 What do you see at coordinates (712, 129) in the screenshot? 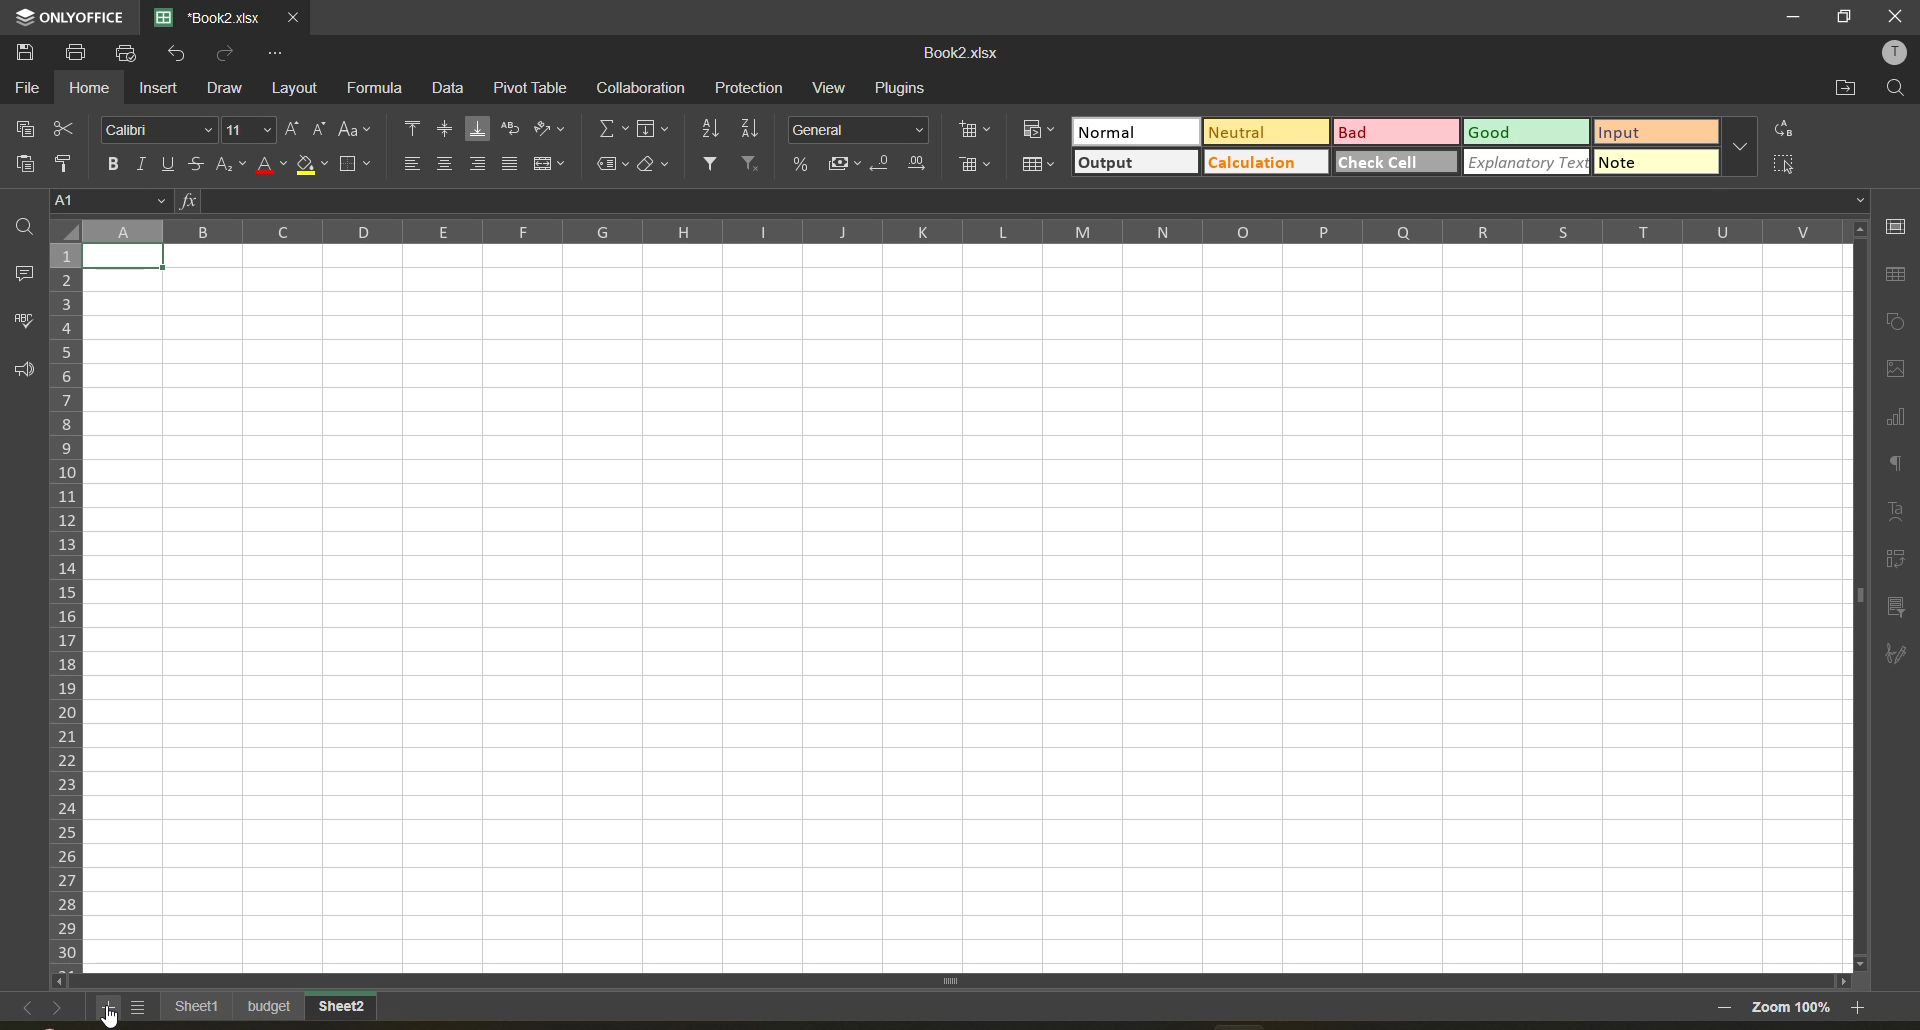
I see `sort ascending` at bounding box center [712, 129].